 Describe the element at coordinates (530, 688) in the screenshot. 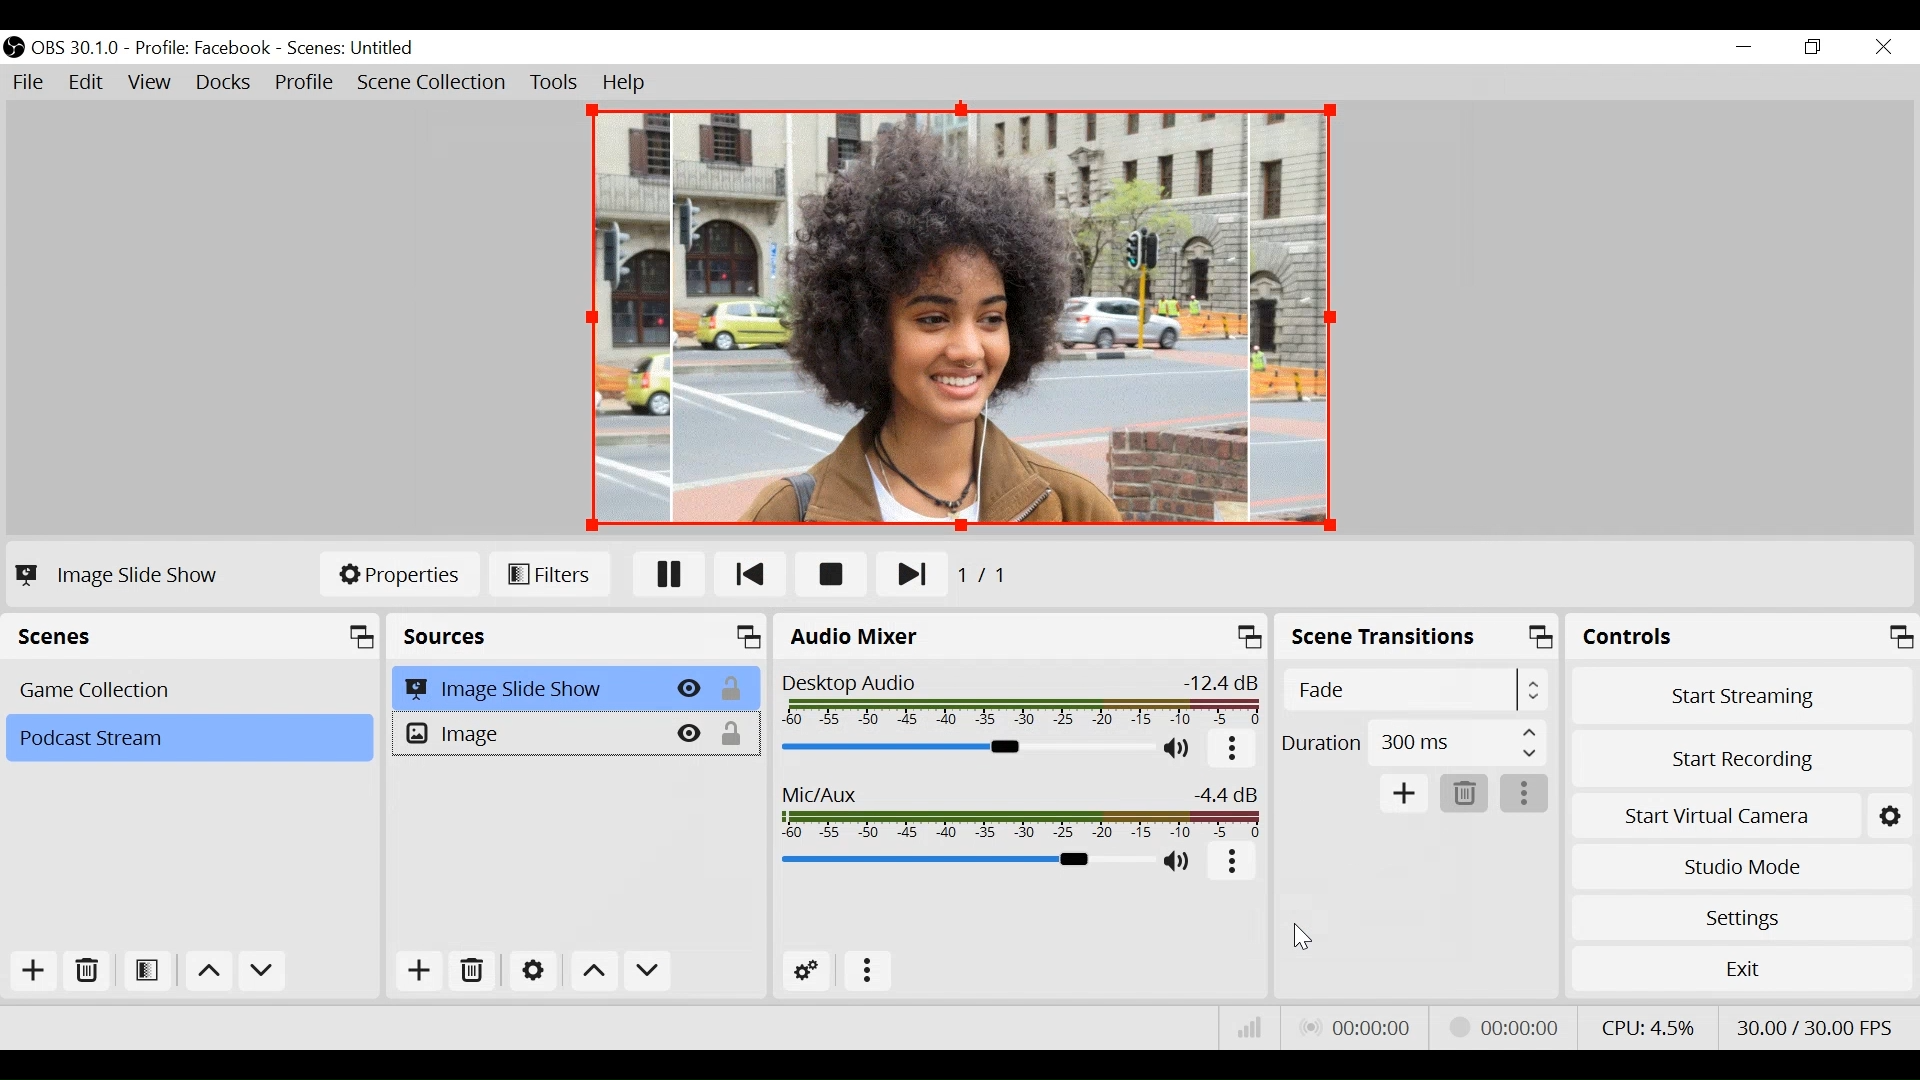

I see `Image Slide Show` at that location.